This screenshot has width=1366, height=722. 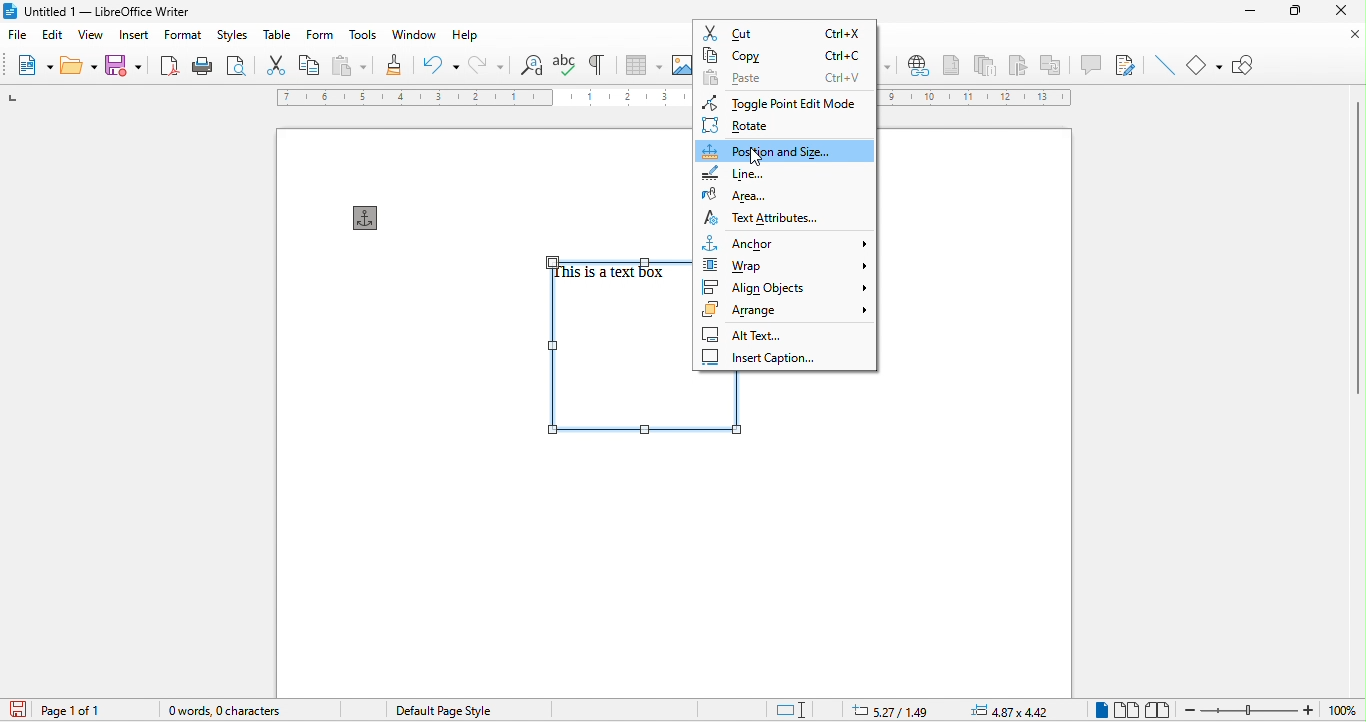 What do you see at coordinates (1352, 35) in the screenshot?
I see `close` at bounding box center [1352, 35].